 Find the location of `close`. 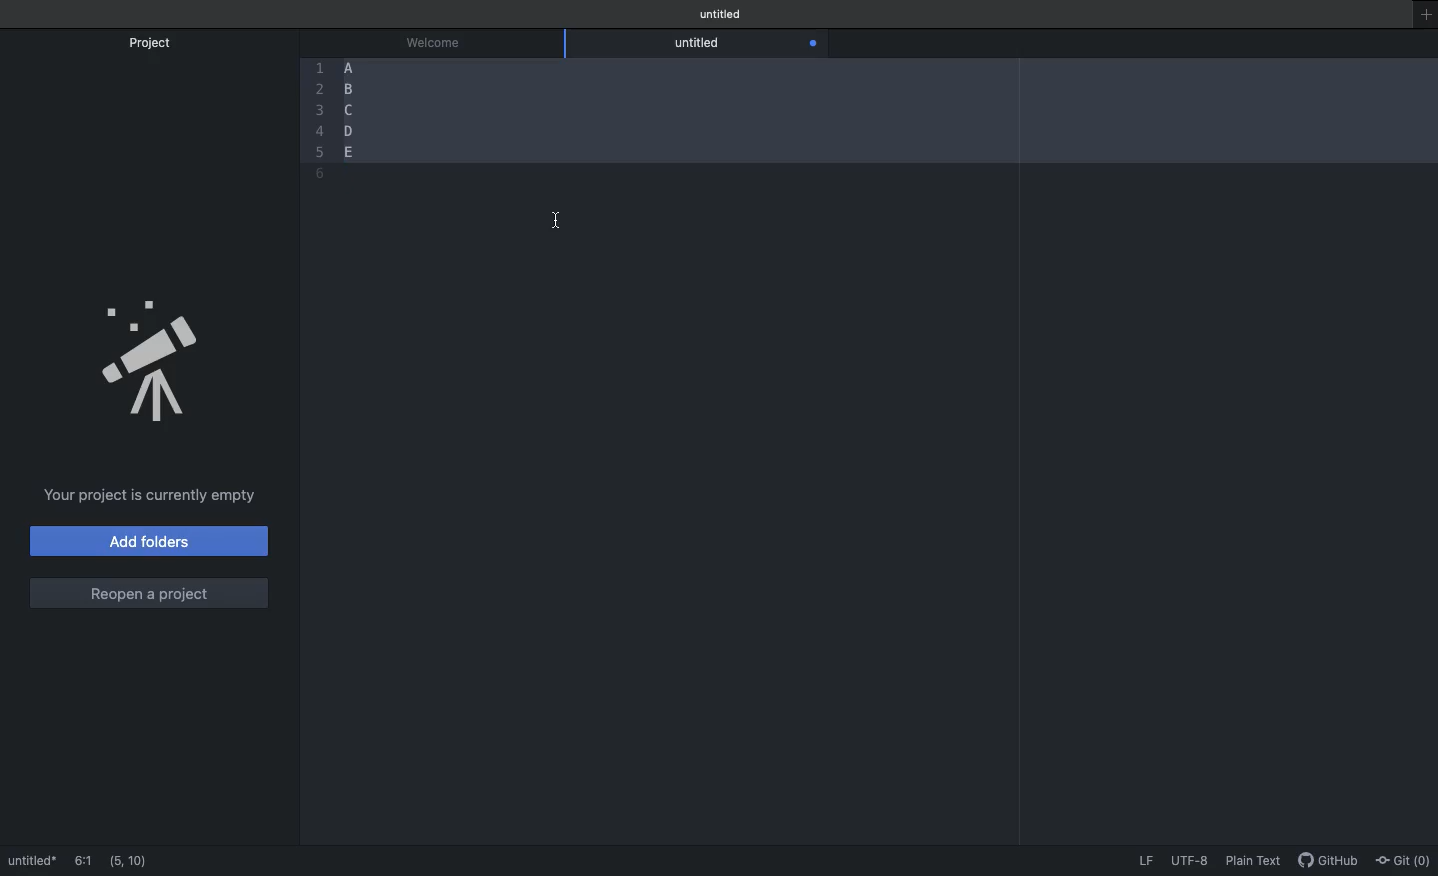

close is located at coordinates (813, 44).